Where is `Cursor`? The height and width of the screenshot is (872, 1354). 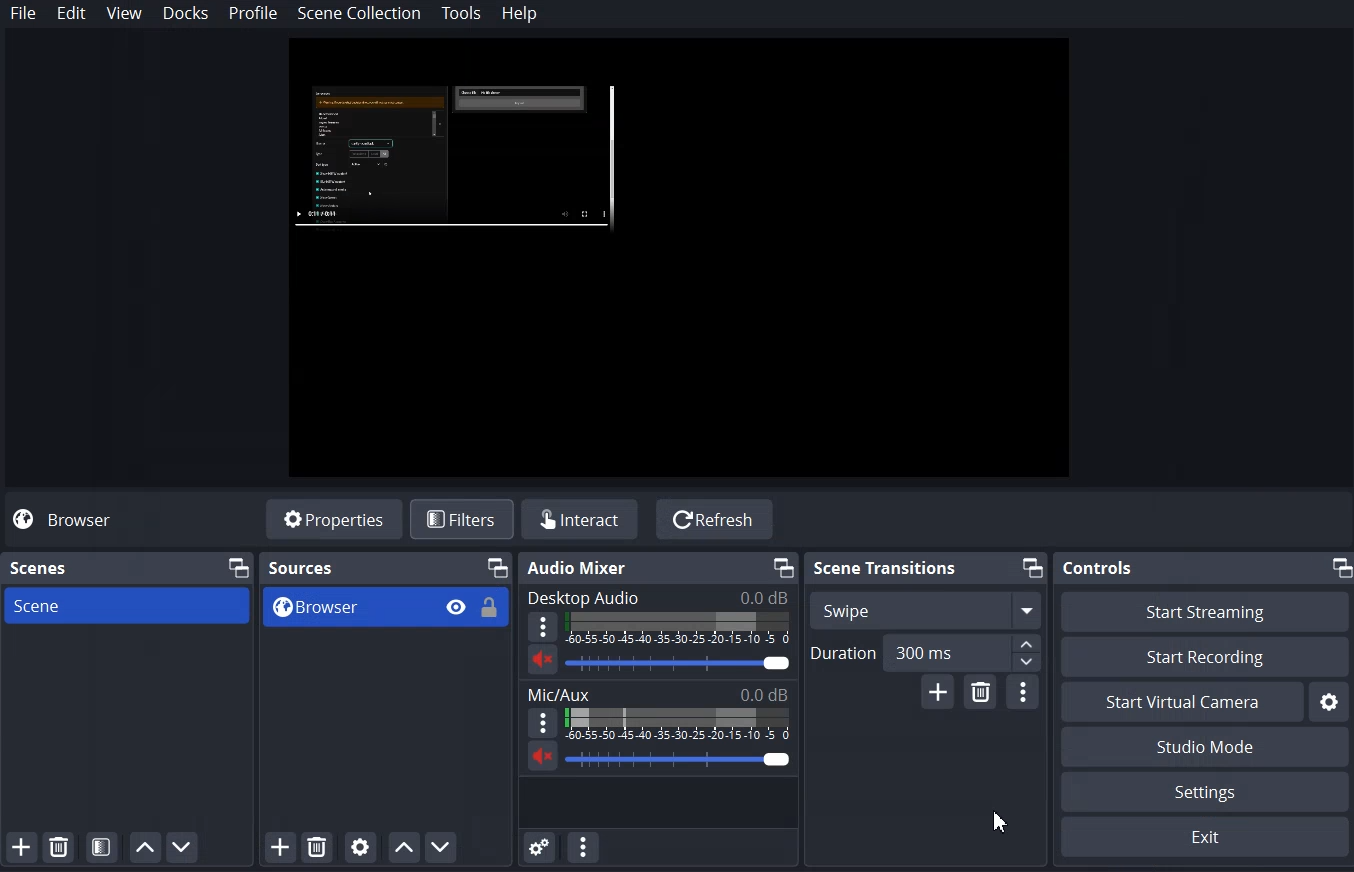 Cursor is located at coordinates (1003, 822).